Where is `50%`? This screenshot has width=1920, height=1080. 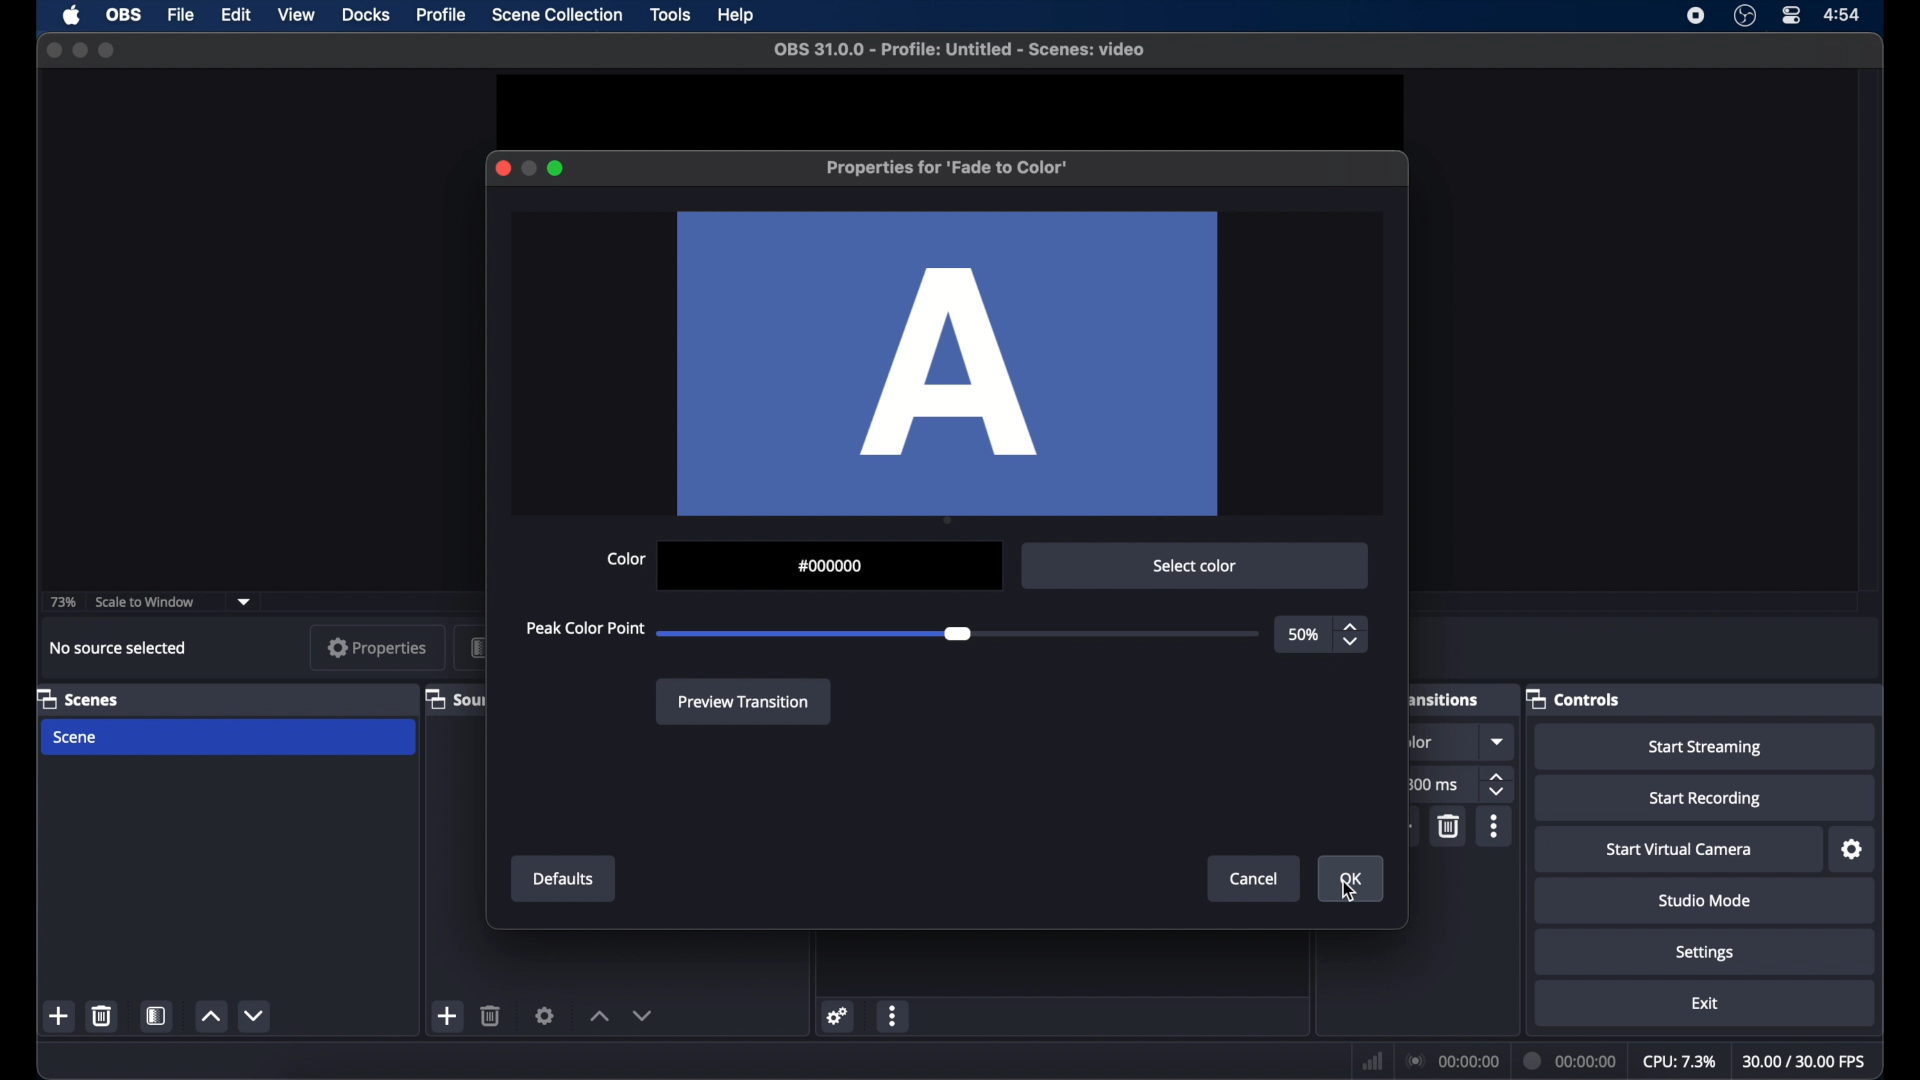 50% is located at coordinates (1303, 635).